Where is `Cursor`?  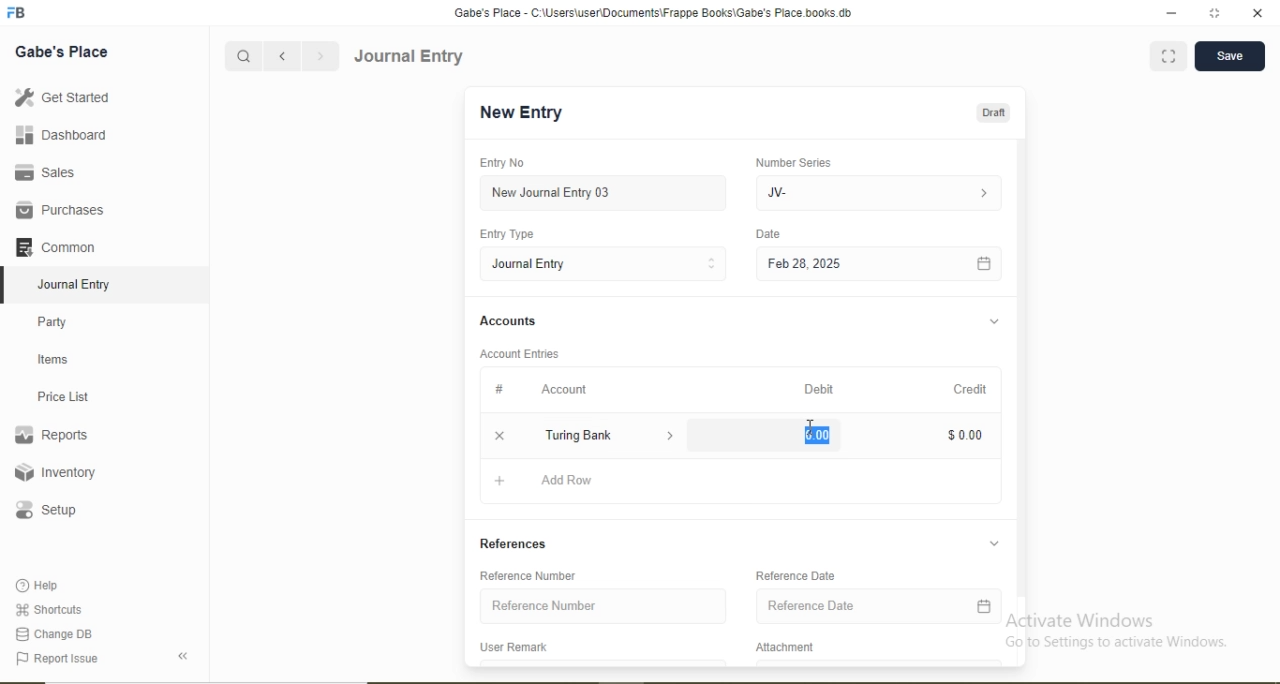
Cursor is located at coordinates (808, 426).